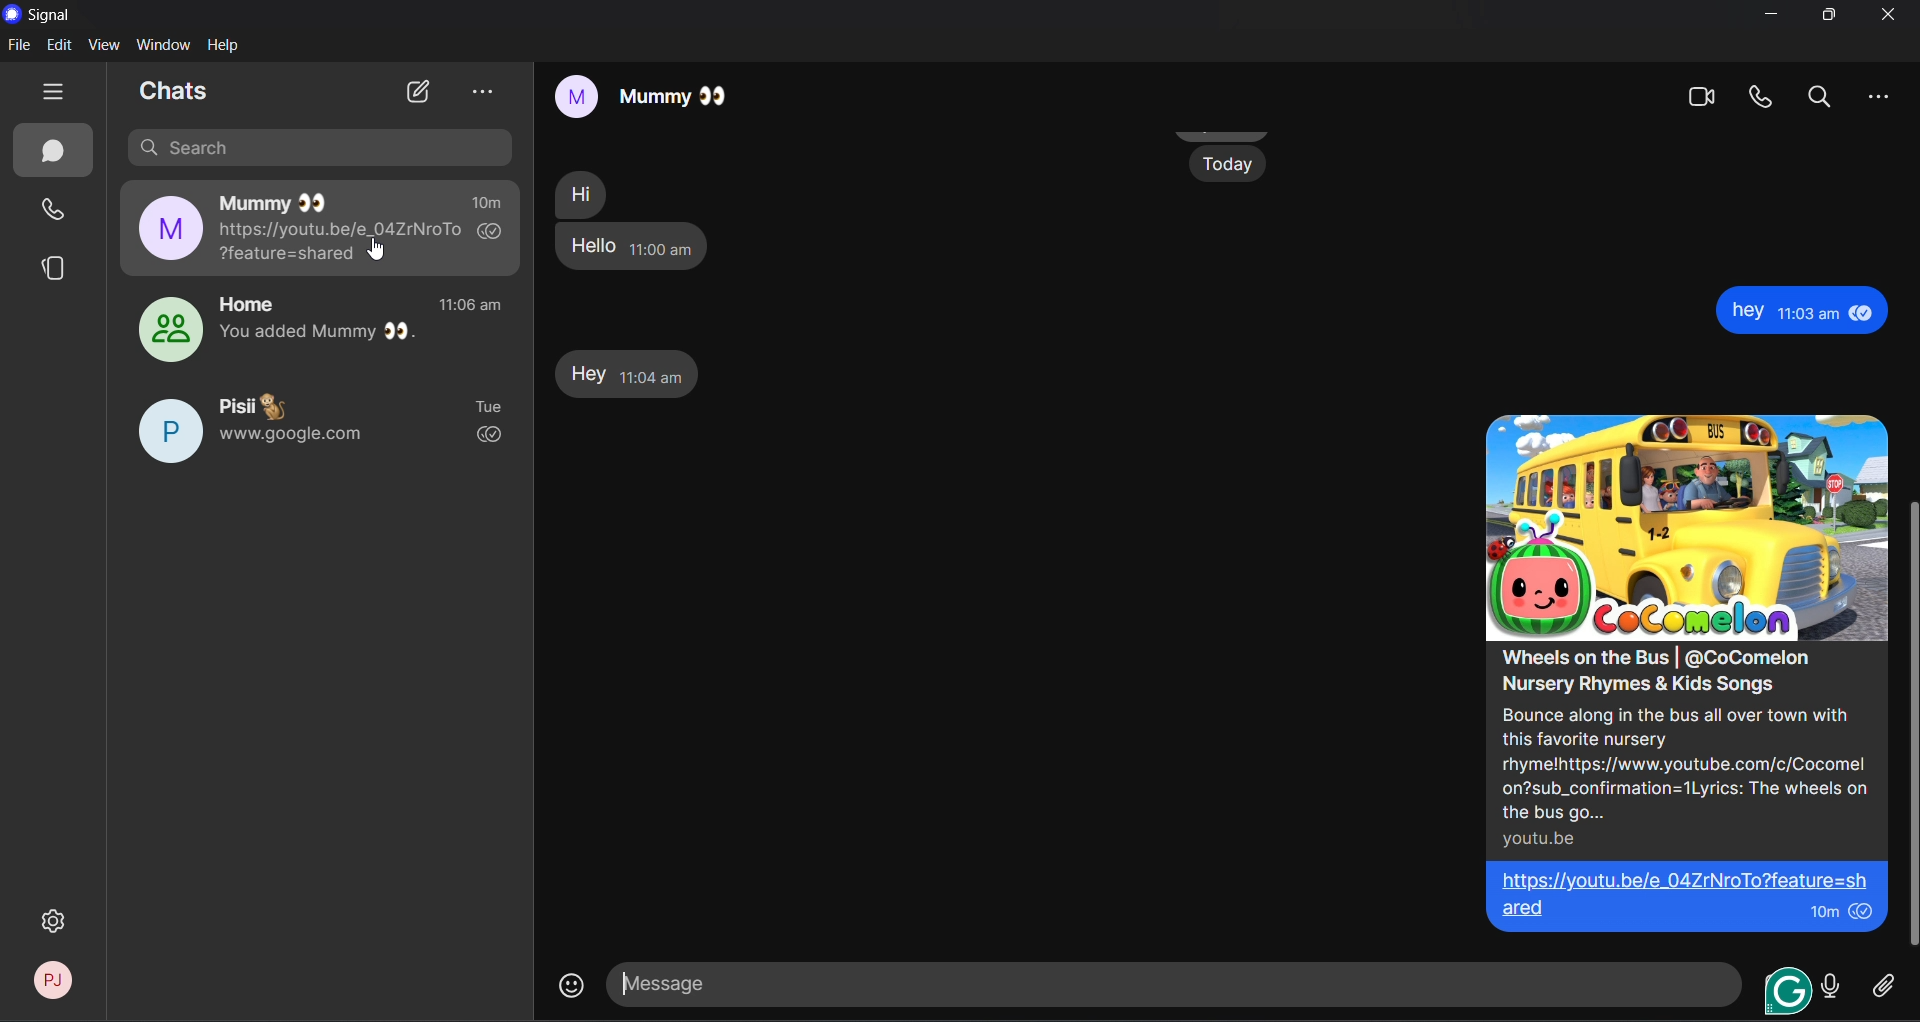 The width and height of the screenshot is (1920, 1022). What do you see at coordinates (21, 45) in the screenshot?
I see `file` at bounding box center [21, 45].